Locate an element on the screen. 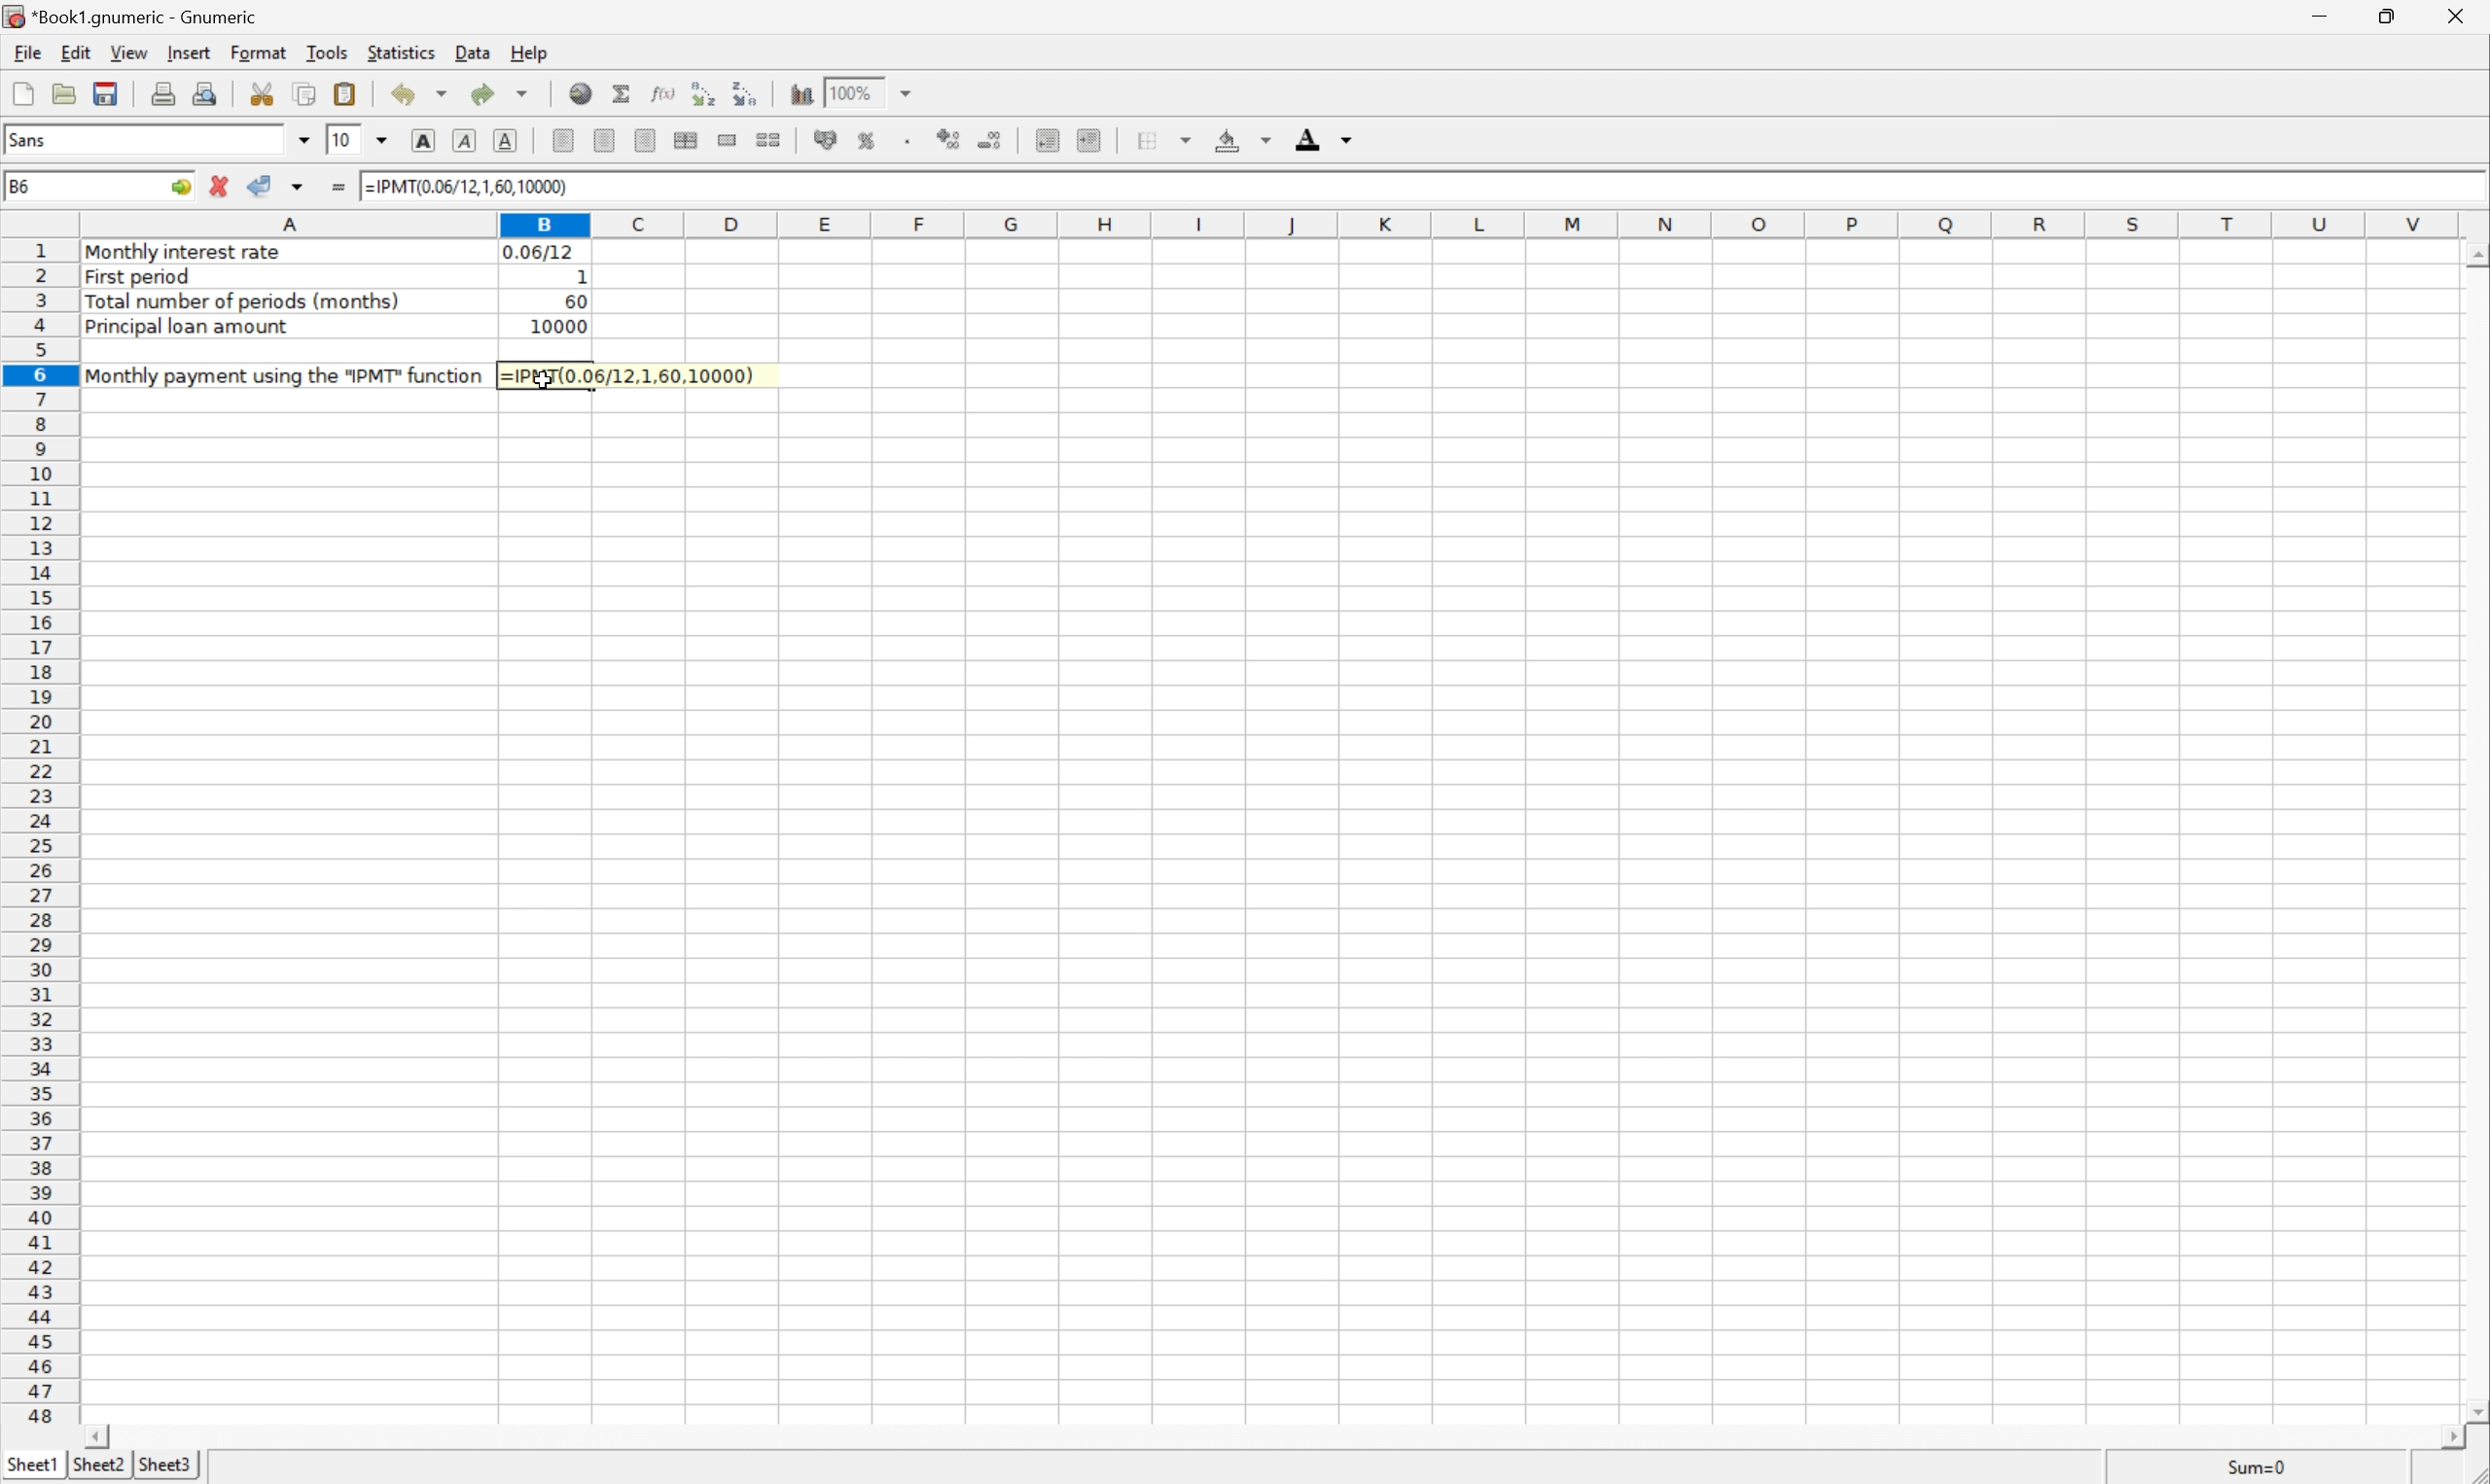 The width and height of the screenshot is (2490, 1484). Tools is located at coordinates (332, 53).